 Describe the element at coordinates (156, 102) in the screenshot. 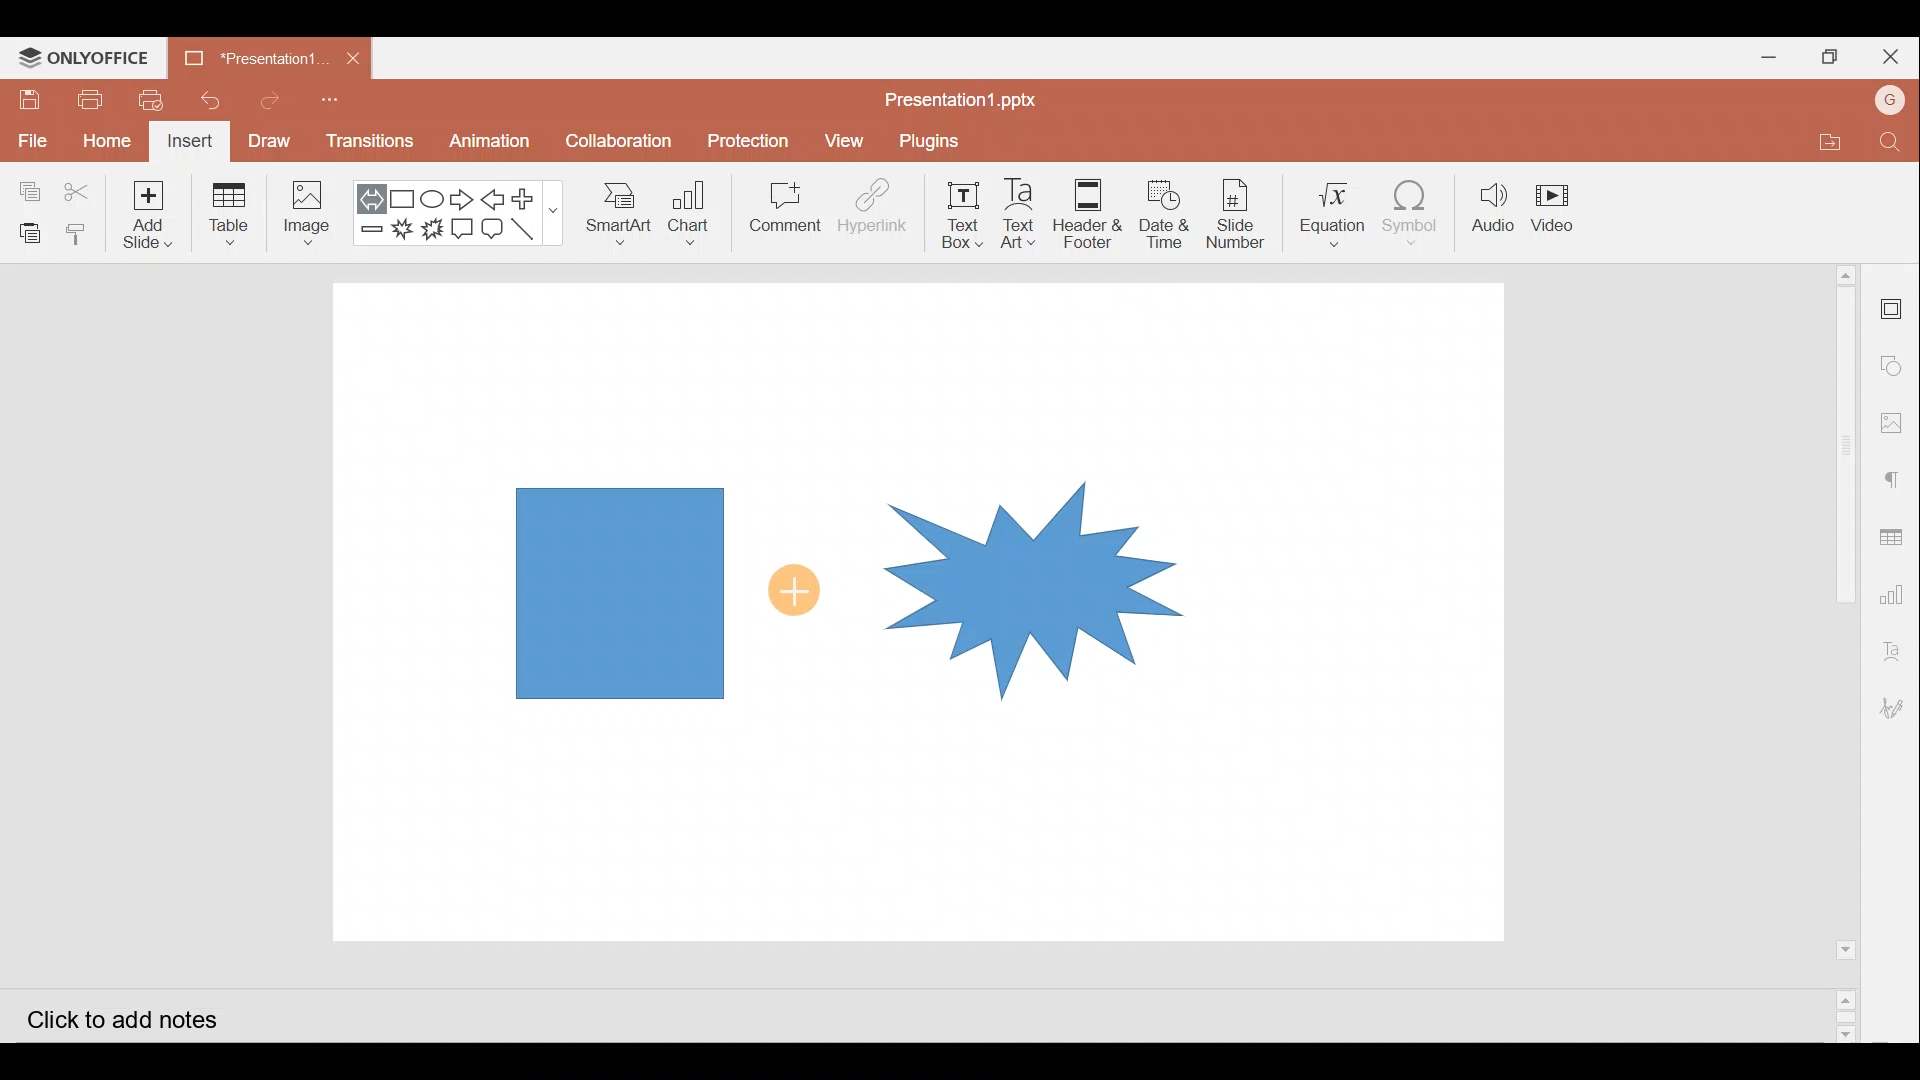

I see `Quick print` at that location.